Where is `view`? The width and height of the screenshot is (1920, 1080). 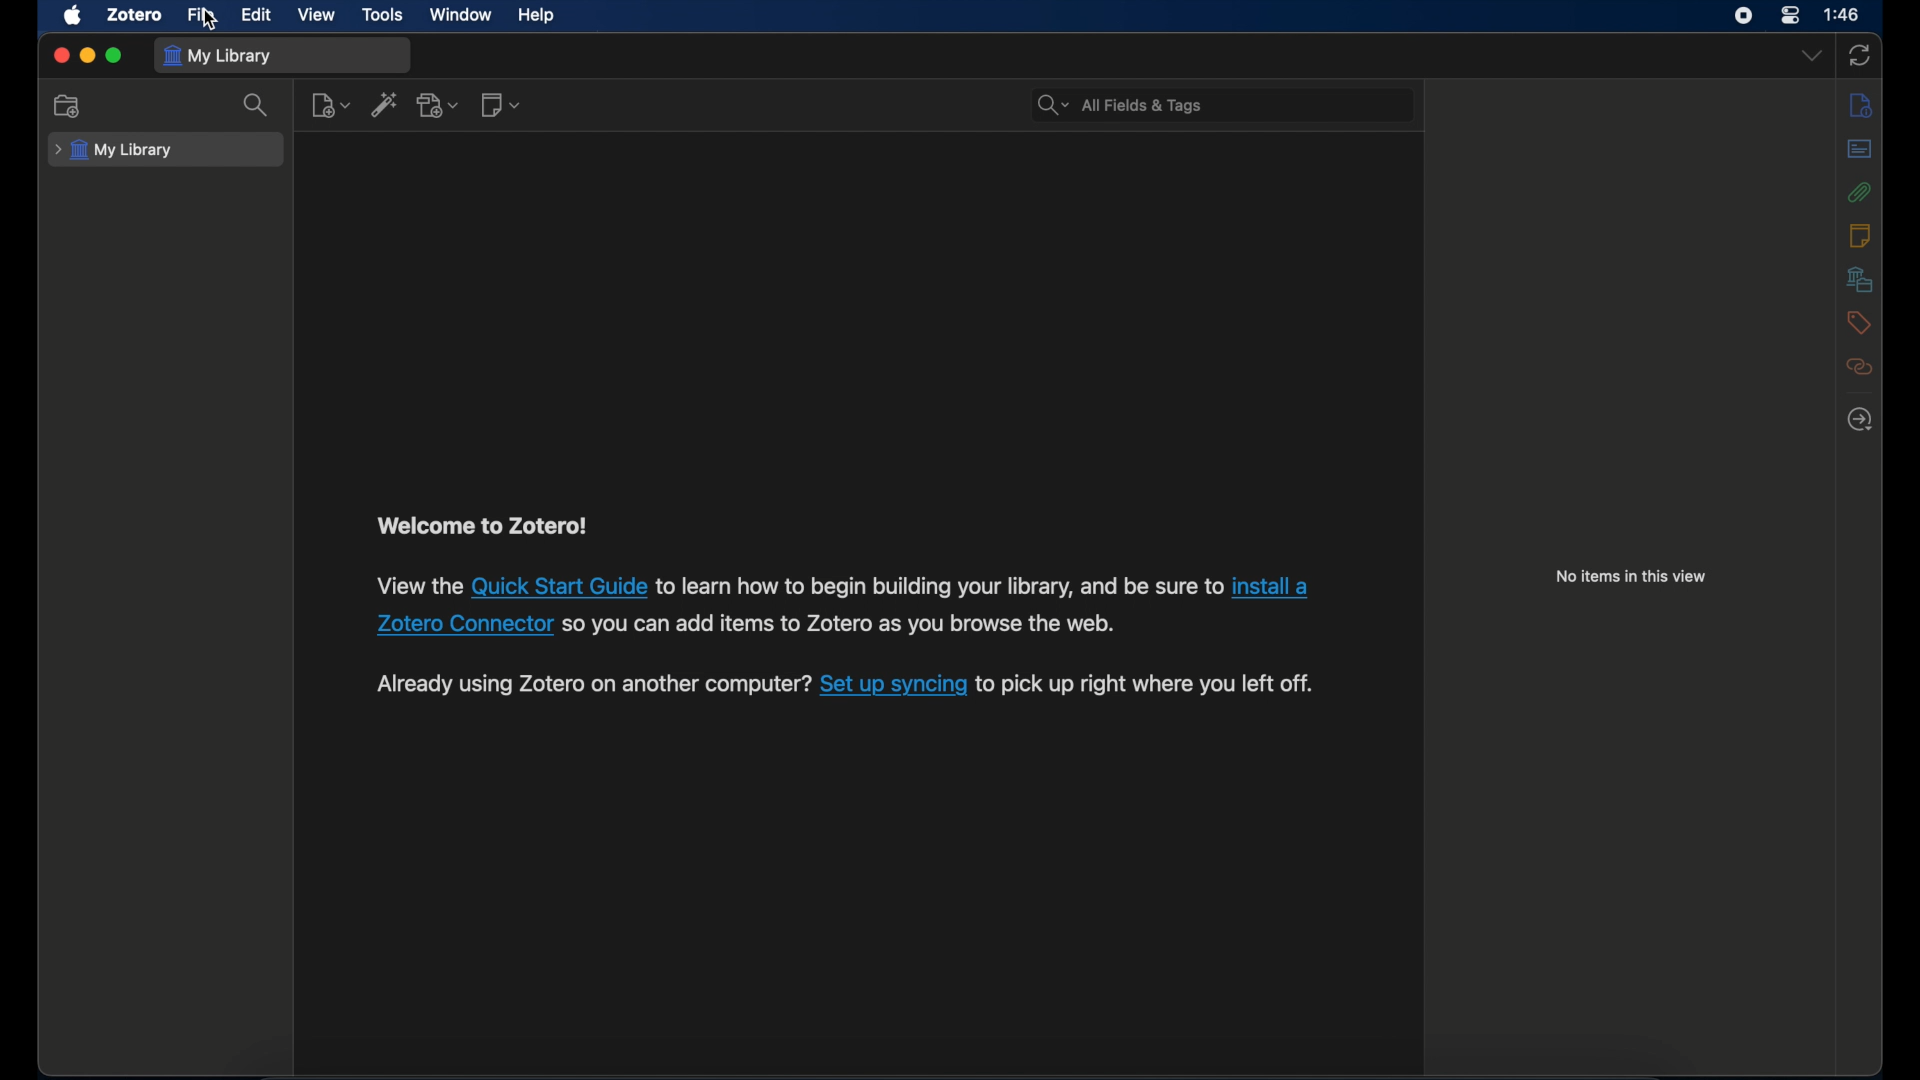 view is located at coordinates (318, 15).